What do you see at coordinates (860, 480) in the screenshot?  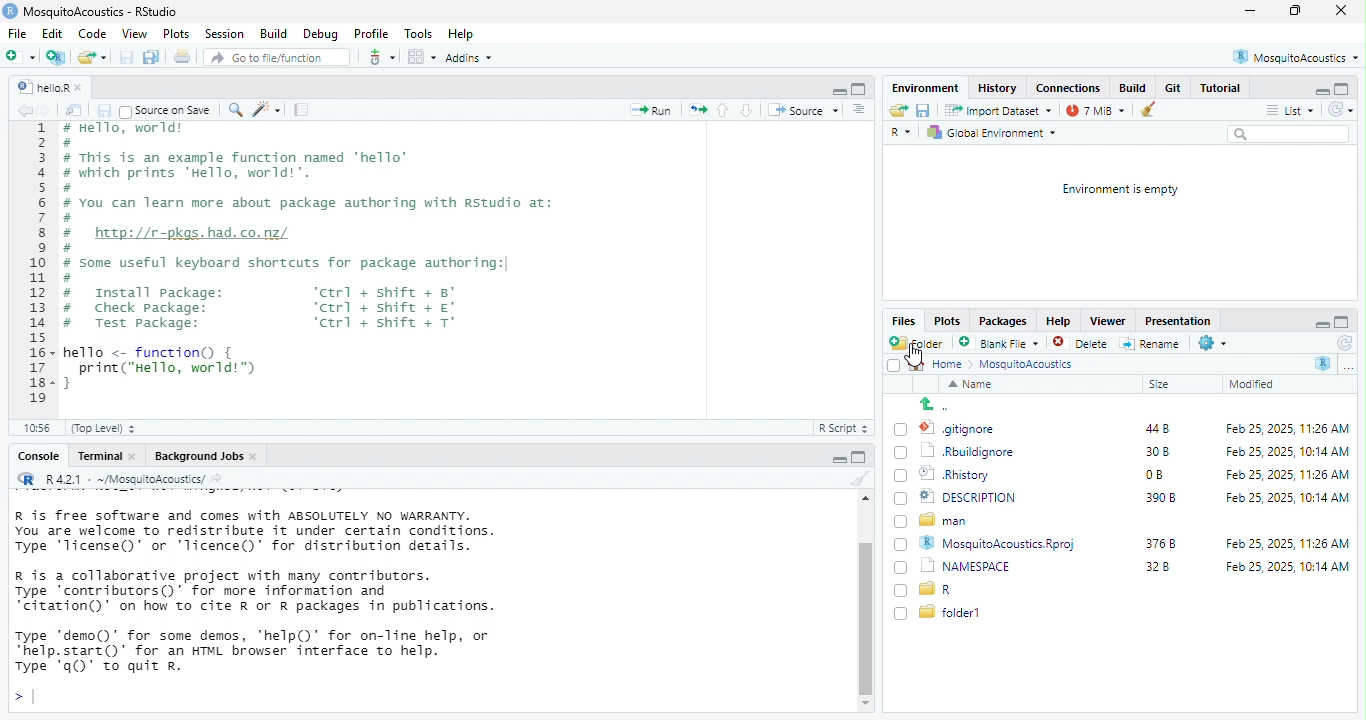 I see `clear console` at bounding box center [860, 480].